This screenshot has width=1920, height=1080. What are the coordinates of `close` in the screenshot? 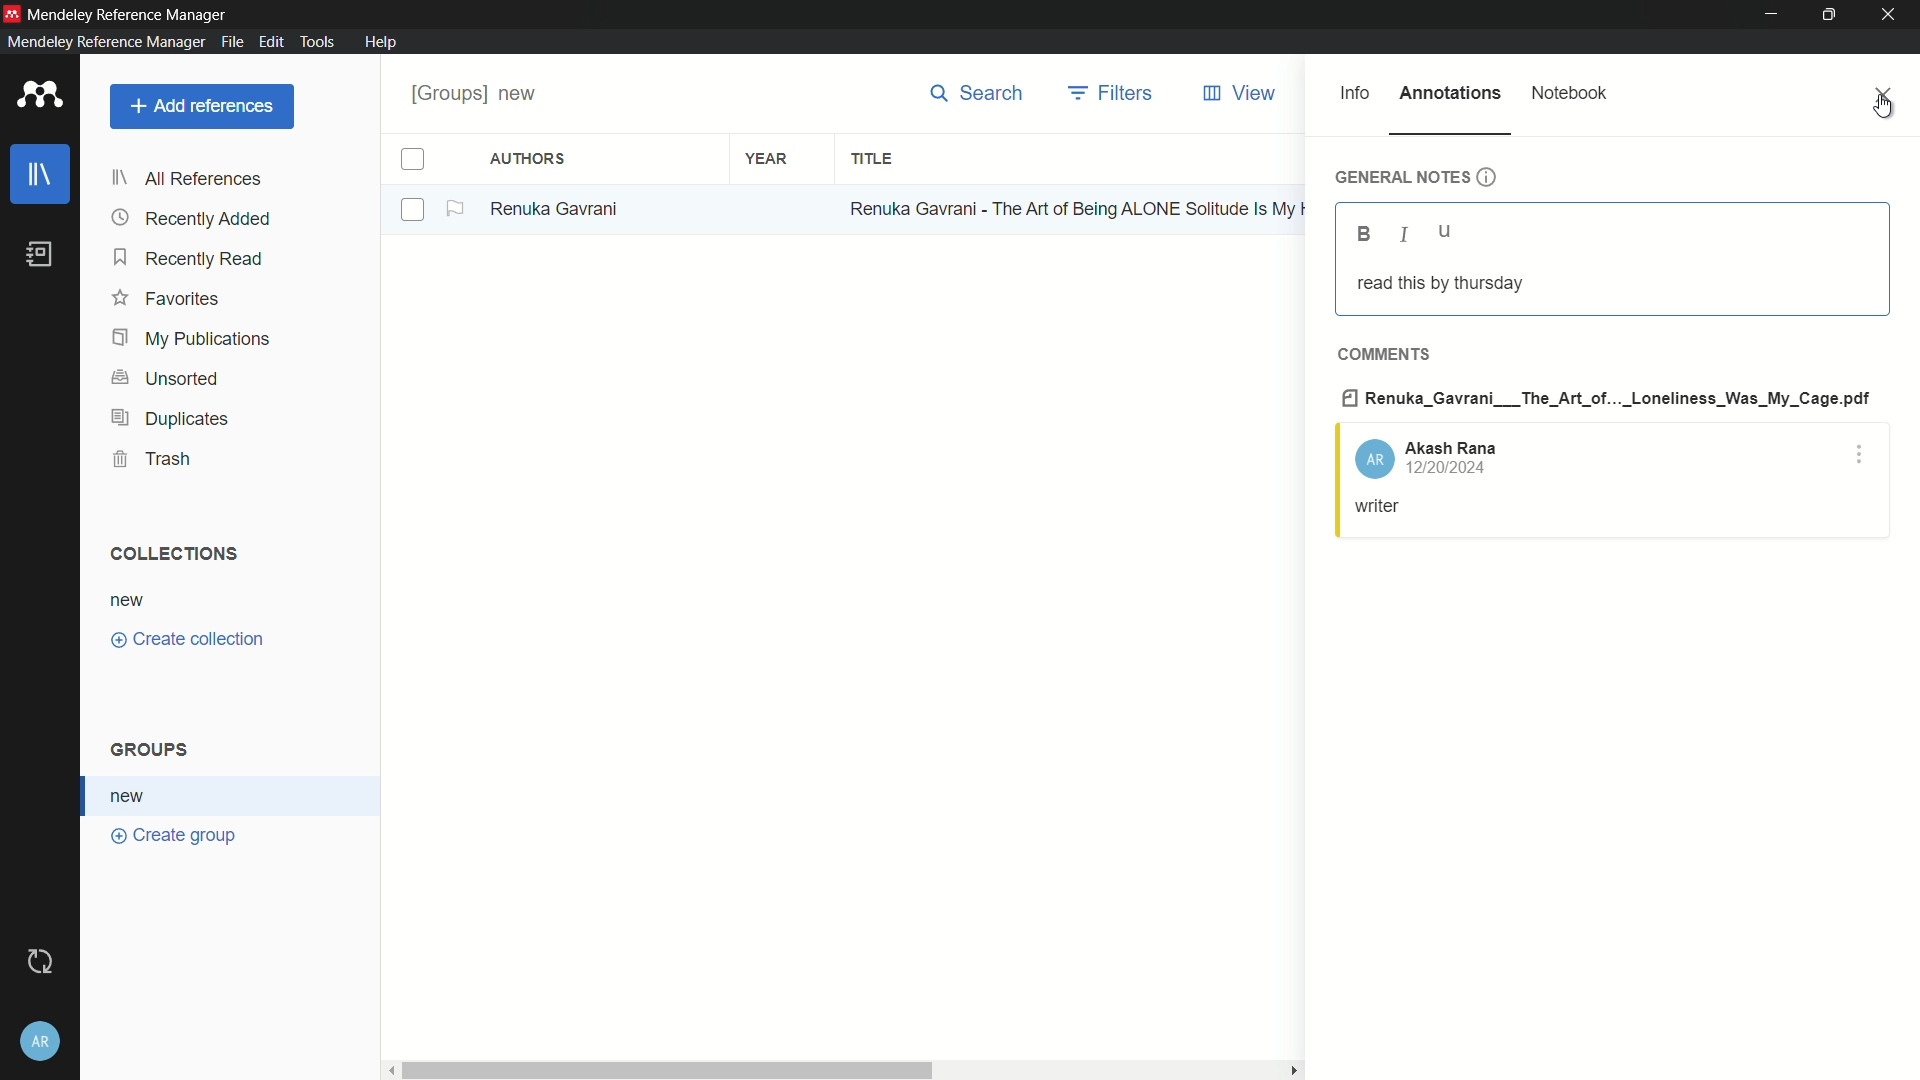 It's located at (1886, 95).